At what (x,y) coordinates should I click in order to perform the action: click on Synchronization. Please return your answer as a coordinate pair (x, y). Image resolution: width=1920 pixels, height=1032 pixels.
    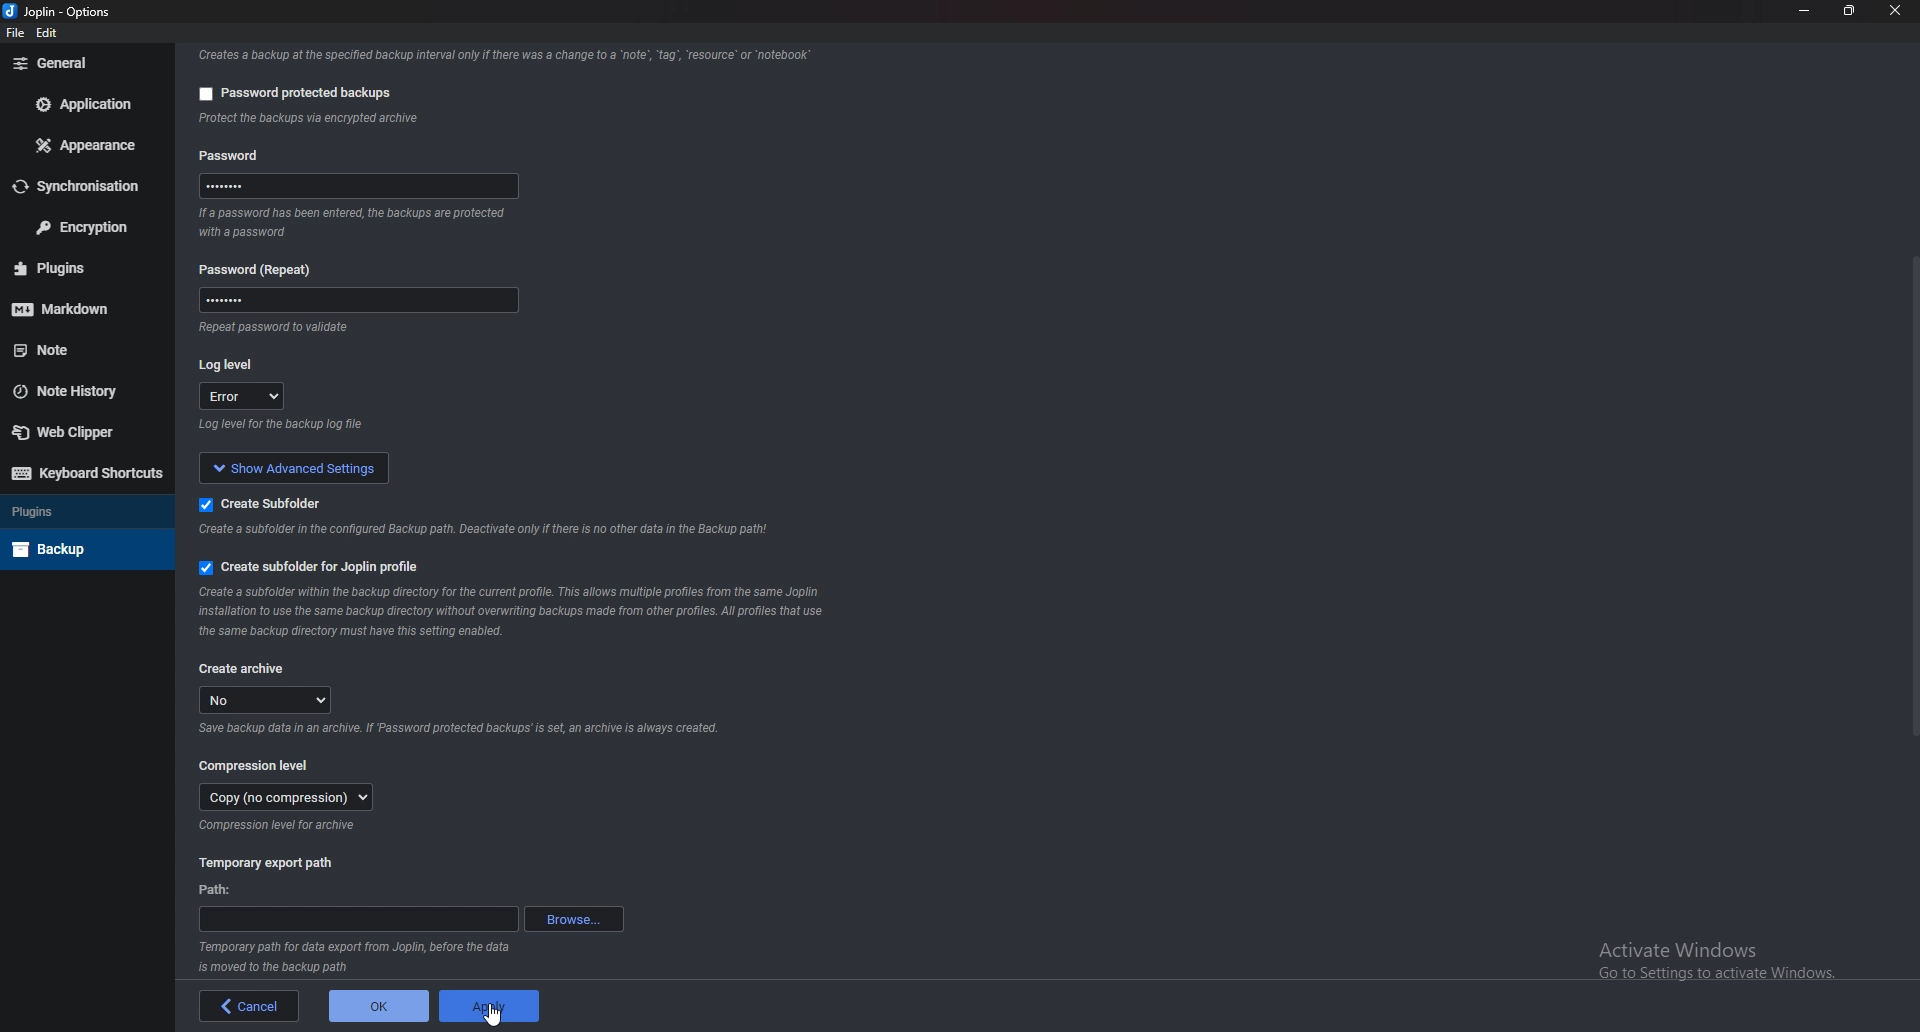
    Looking at the image, I should click on (86, 186).